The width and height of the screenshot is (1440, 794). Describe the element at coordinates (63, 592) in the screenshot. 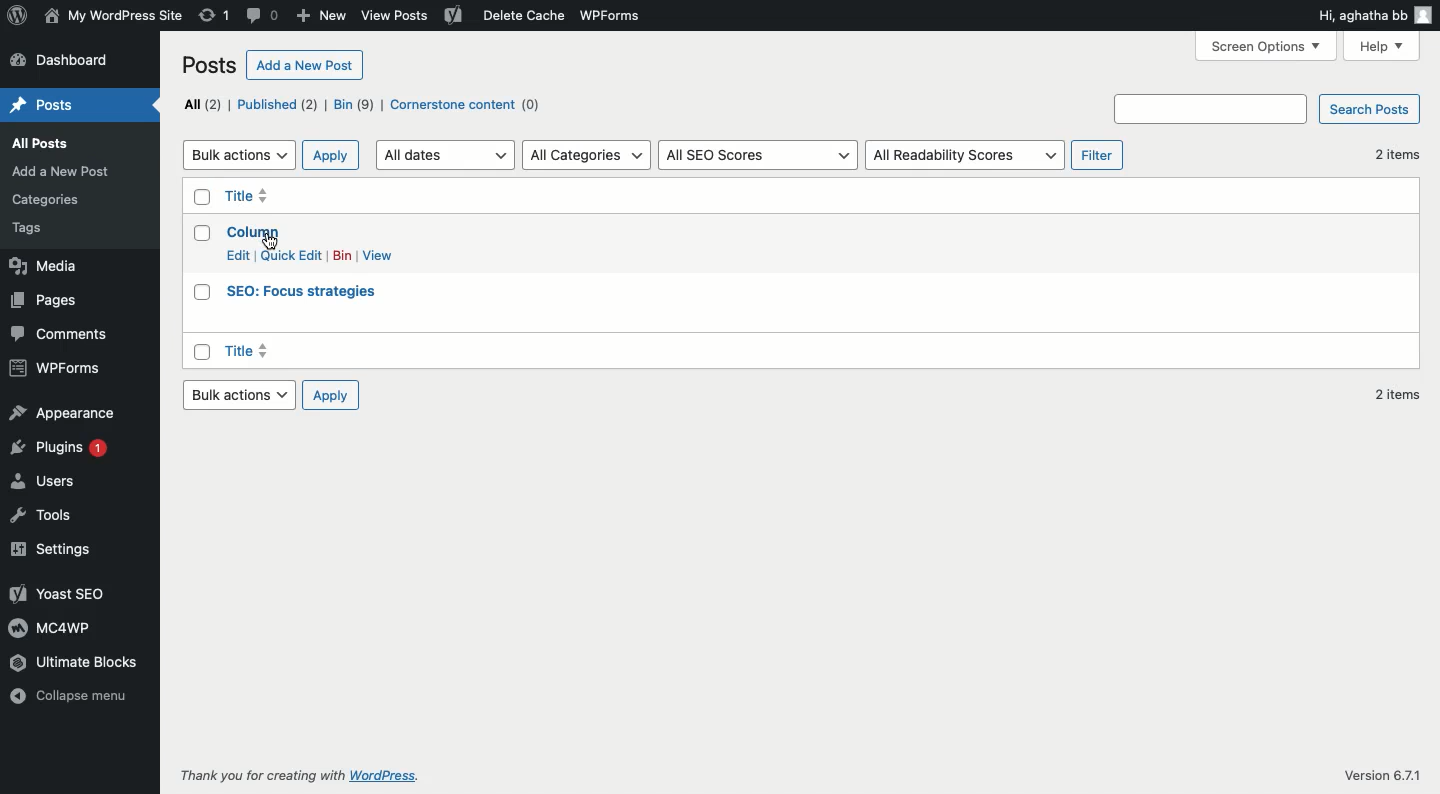

I see `Yoast SEO` at that location.